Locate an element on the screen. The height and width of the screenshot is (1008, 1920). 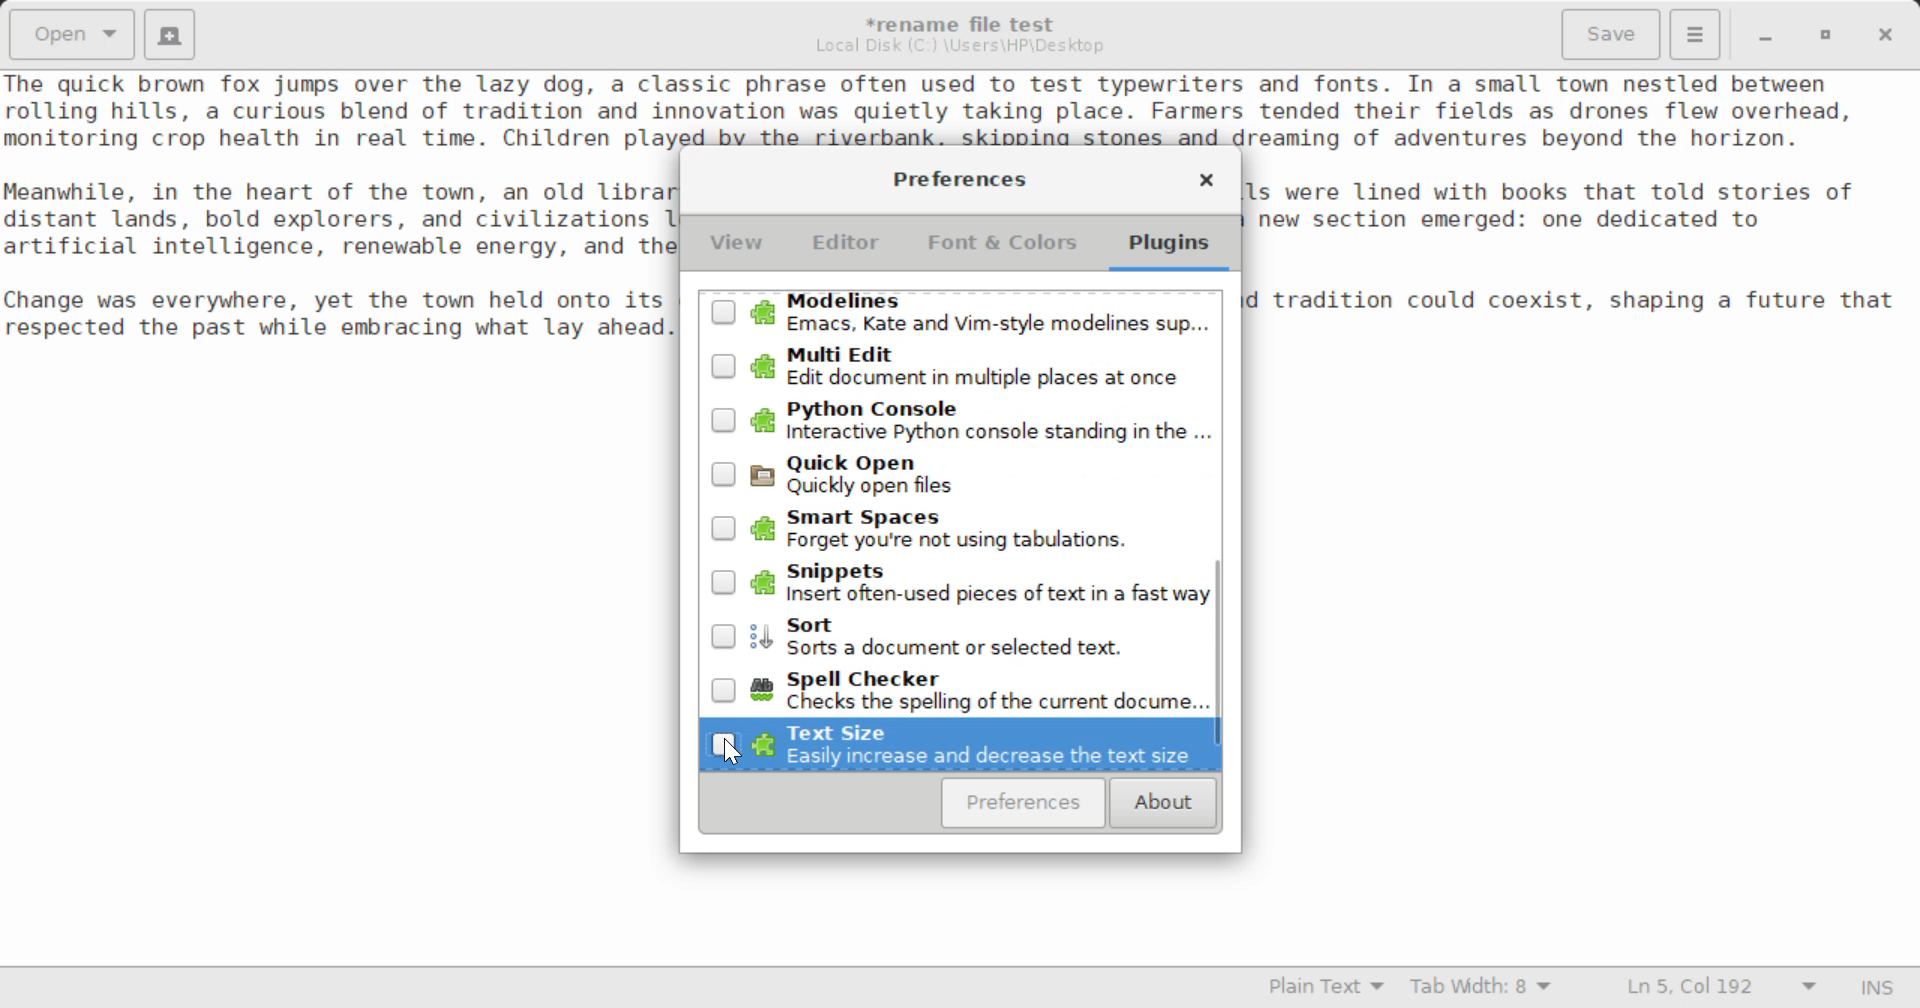
Down Arrow to Text Size Plugin Button Unselected is located at coordinates (958, 745).